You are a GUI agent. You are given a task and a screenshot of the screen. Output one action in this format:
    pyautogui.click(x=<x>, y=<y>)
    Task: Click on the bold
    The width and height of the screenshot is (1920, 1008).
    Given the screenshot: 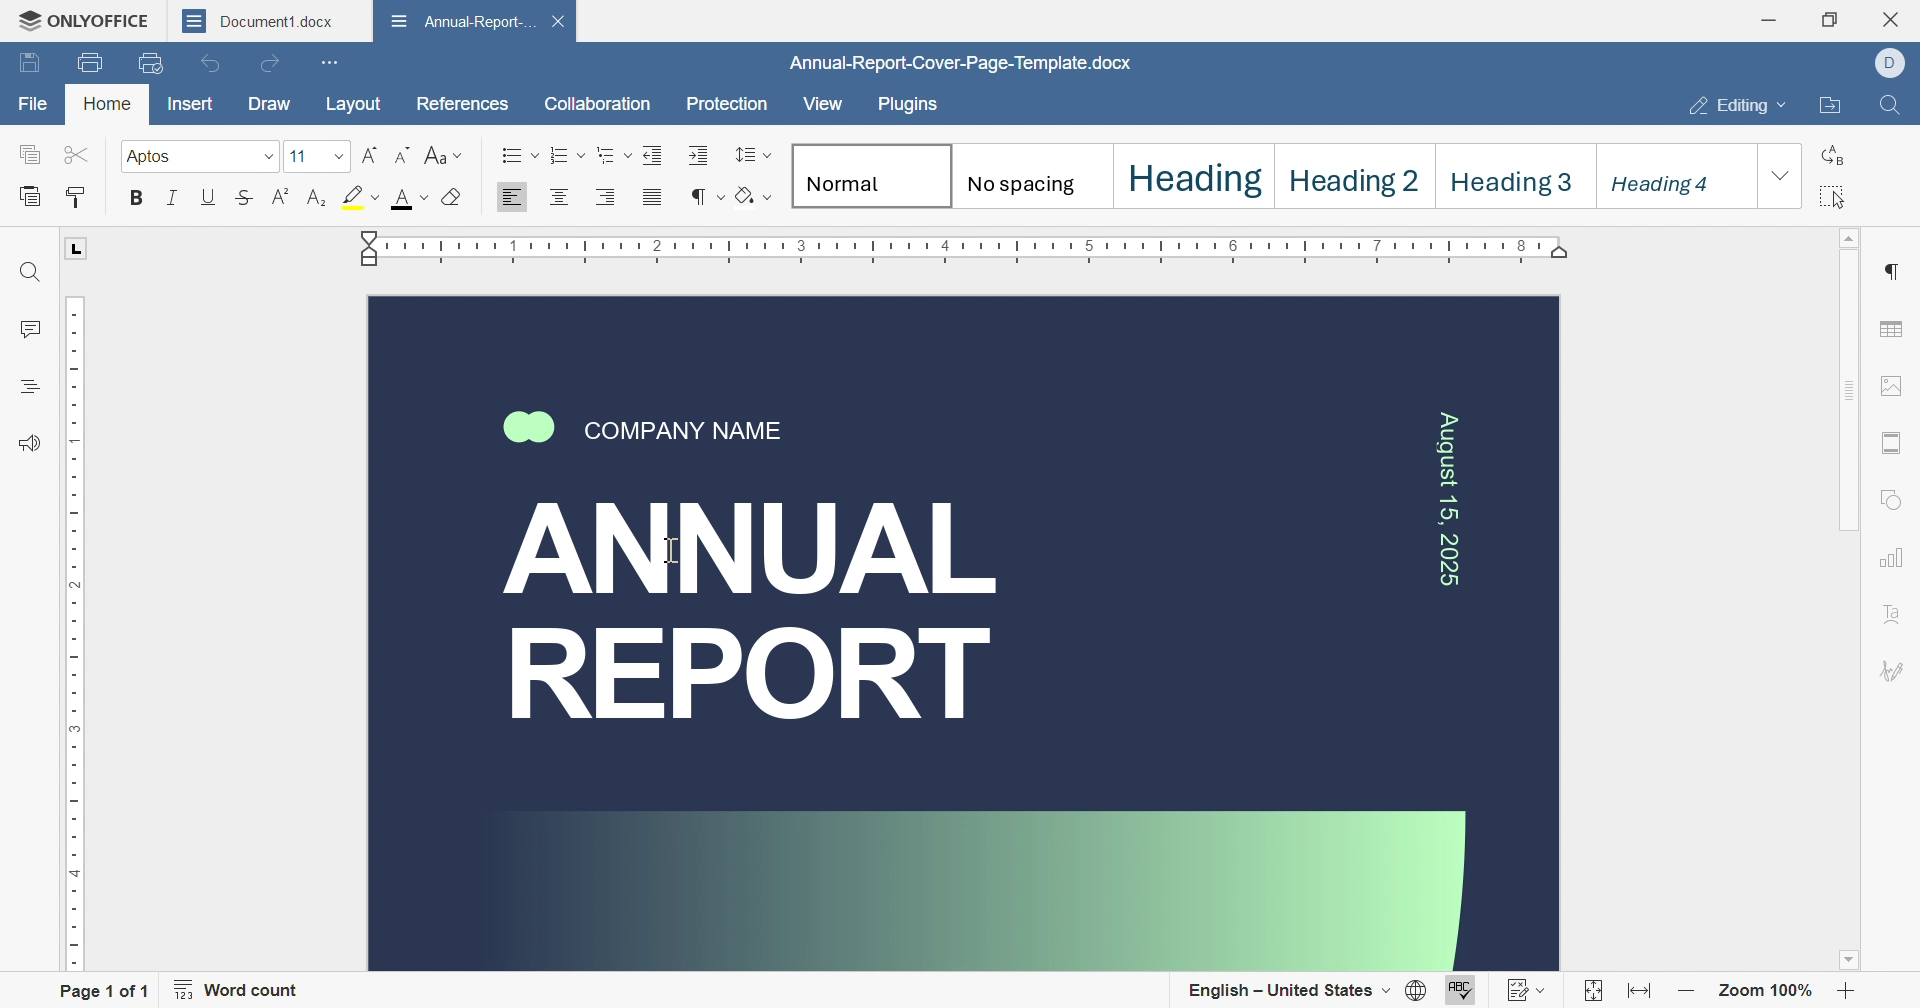 What is the action you would take?
    pyautogui.click(x=143, y=198)
    